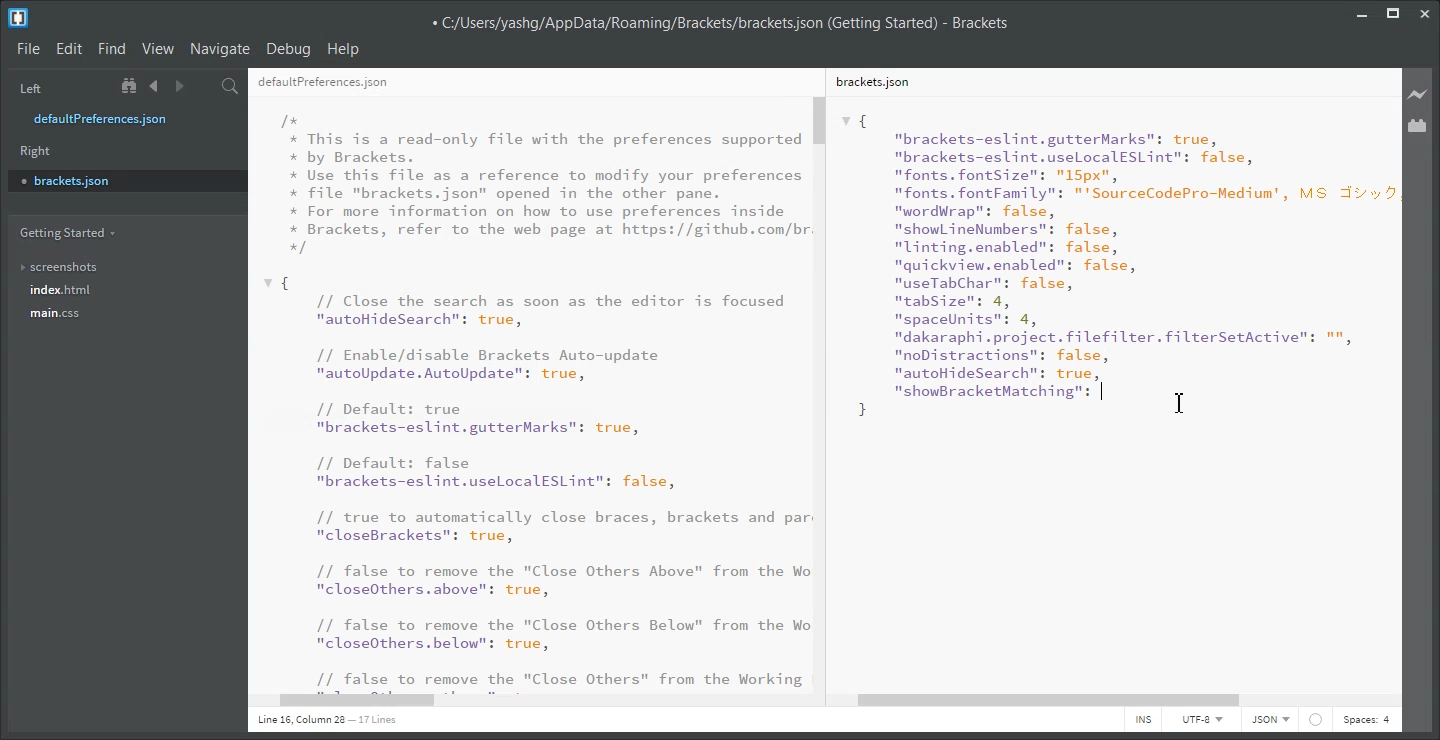 The image size is (1440, 740). What do you see at coordinates (113, 119) in the screenshot?
I see `defaultPreferences.json` at bounding box center [113, 119].